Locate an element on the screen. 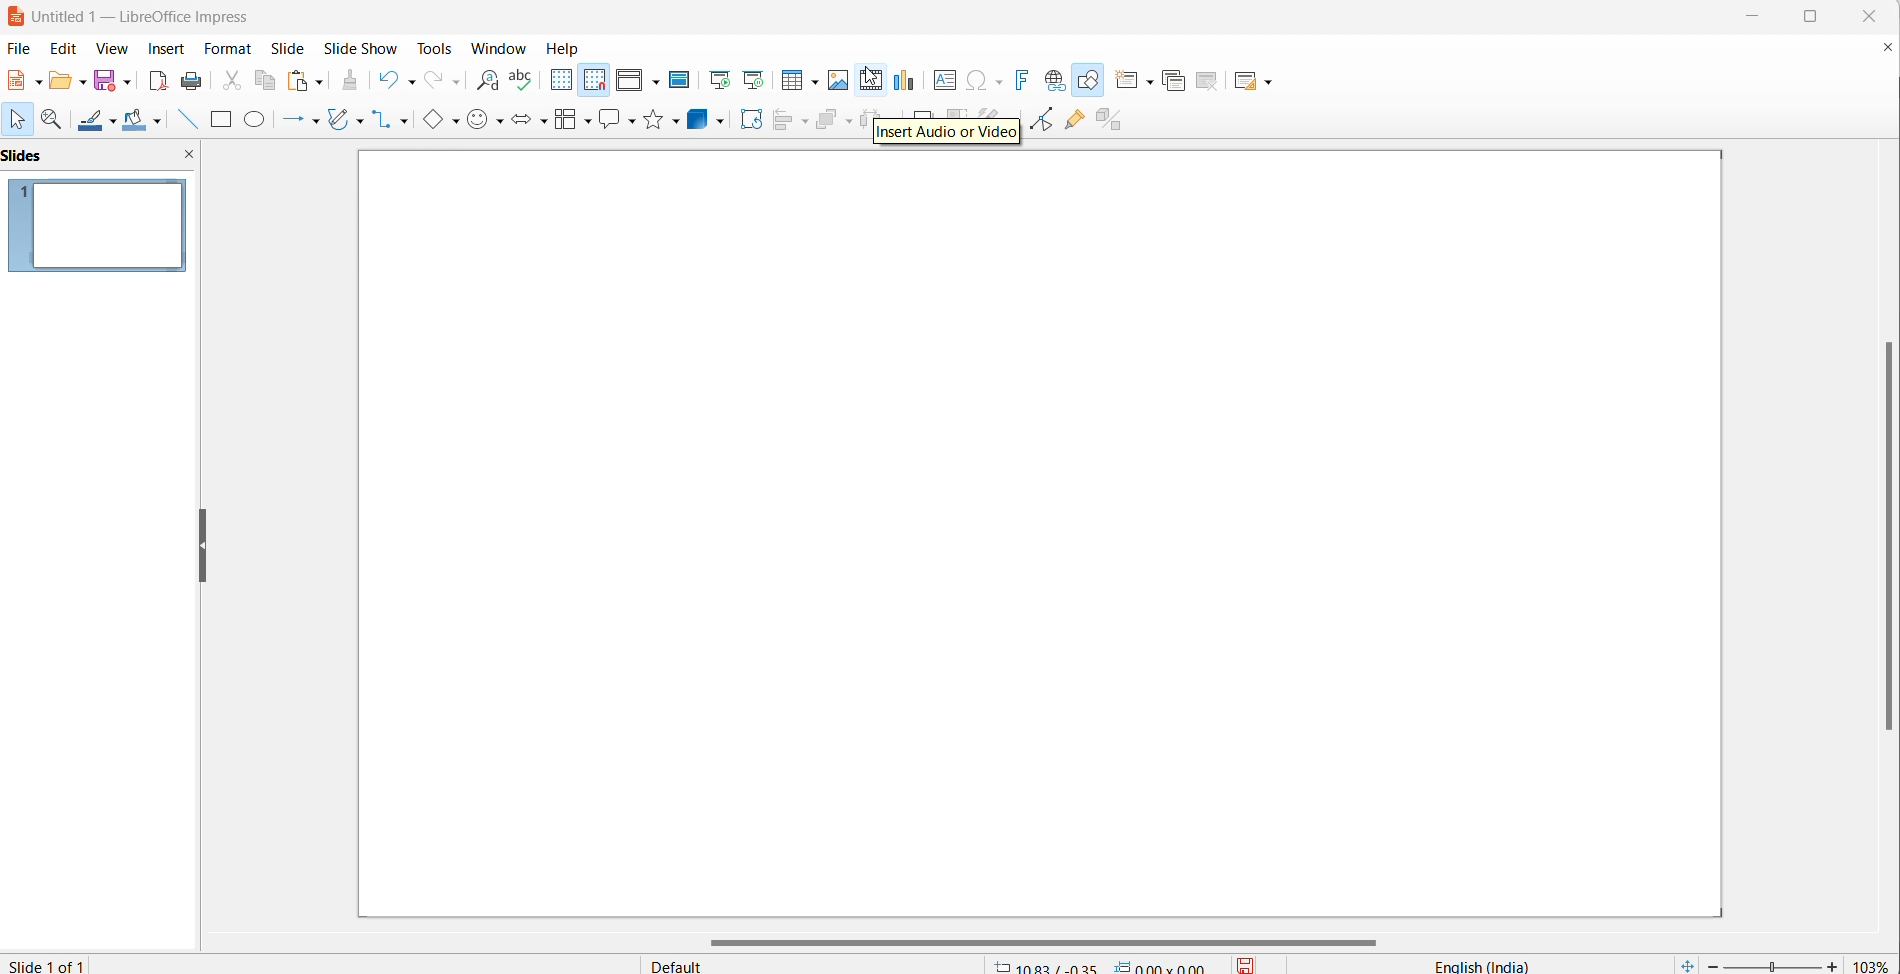 The height and width of the screenshot is (974, 1900). cut is located at coordinates (227, 81).